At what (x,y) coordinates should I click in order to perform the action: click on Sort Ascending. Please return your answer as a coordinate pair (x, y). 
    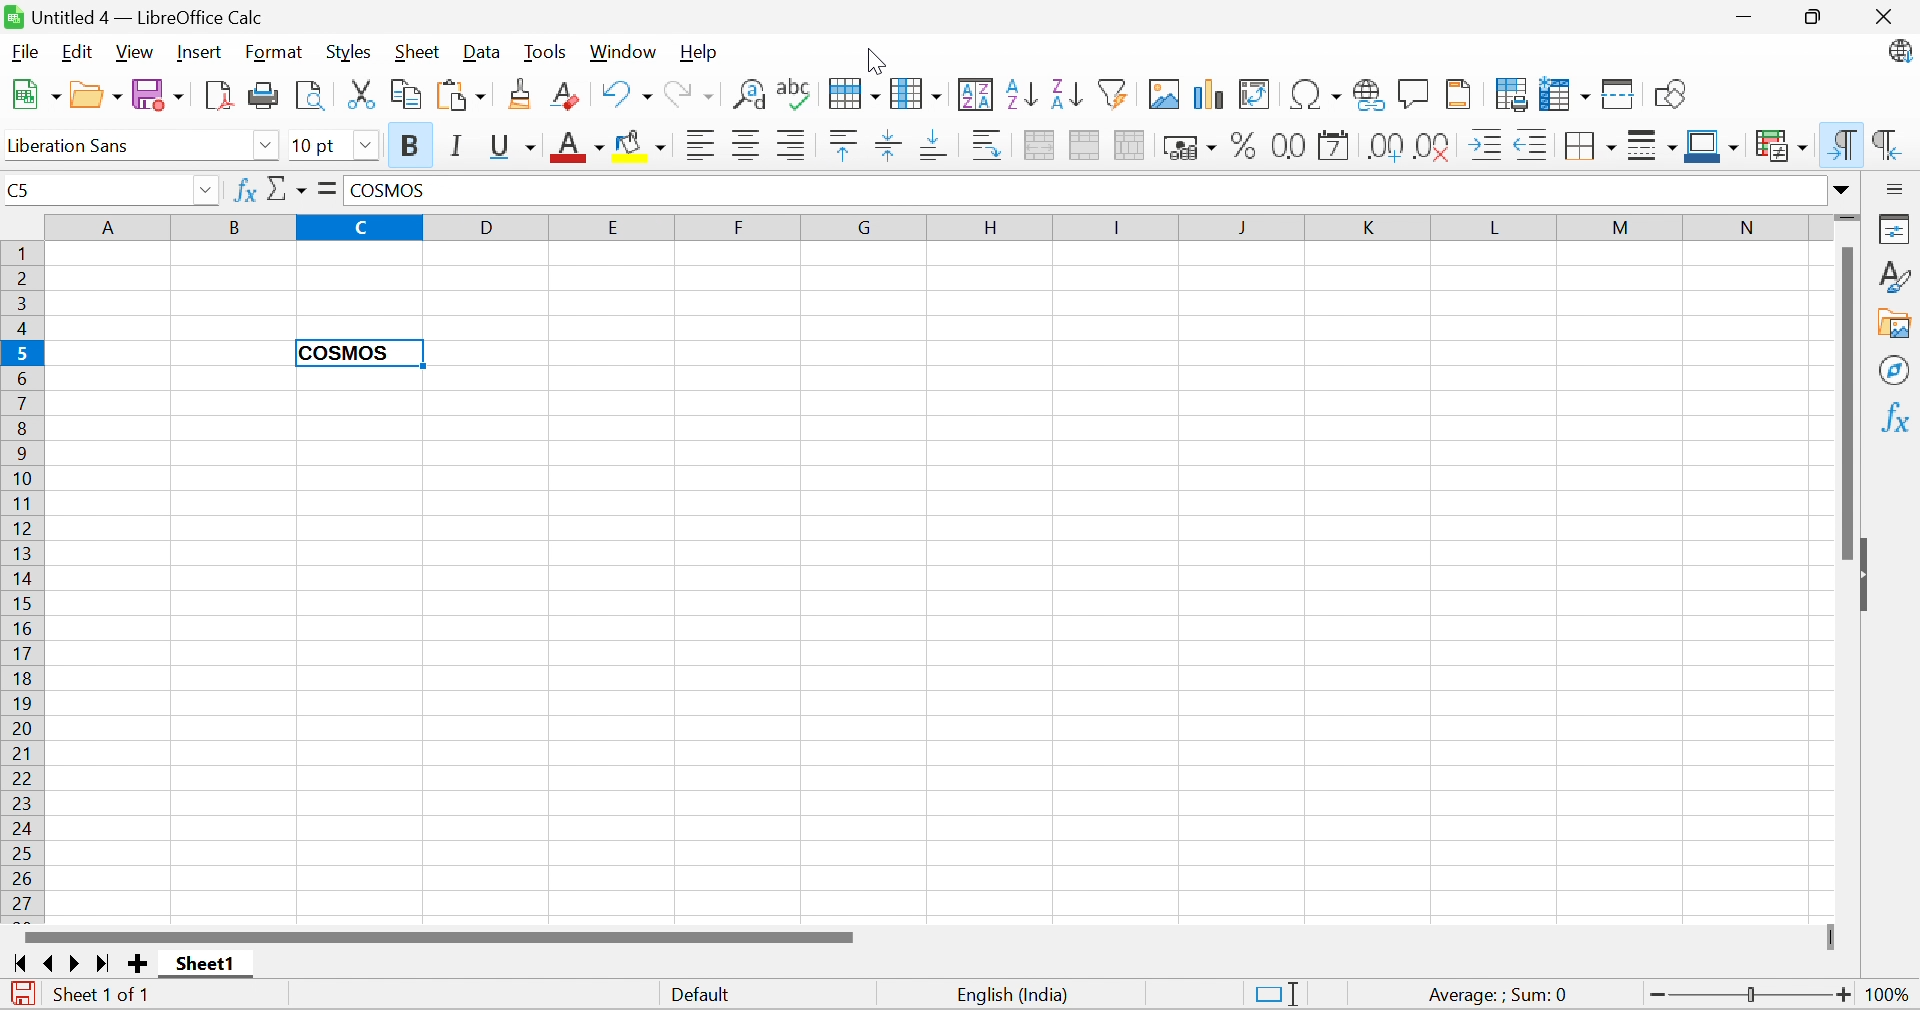
    Looking at the image, I should click on (1019, 95).